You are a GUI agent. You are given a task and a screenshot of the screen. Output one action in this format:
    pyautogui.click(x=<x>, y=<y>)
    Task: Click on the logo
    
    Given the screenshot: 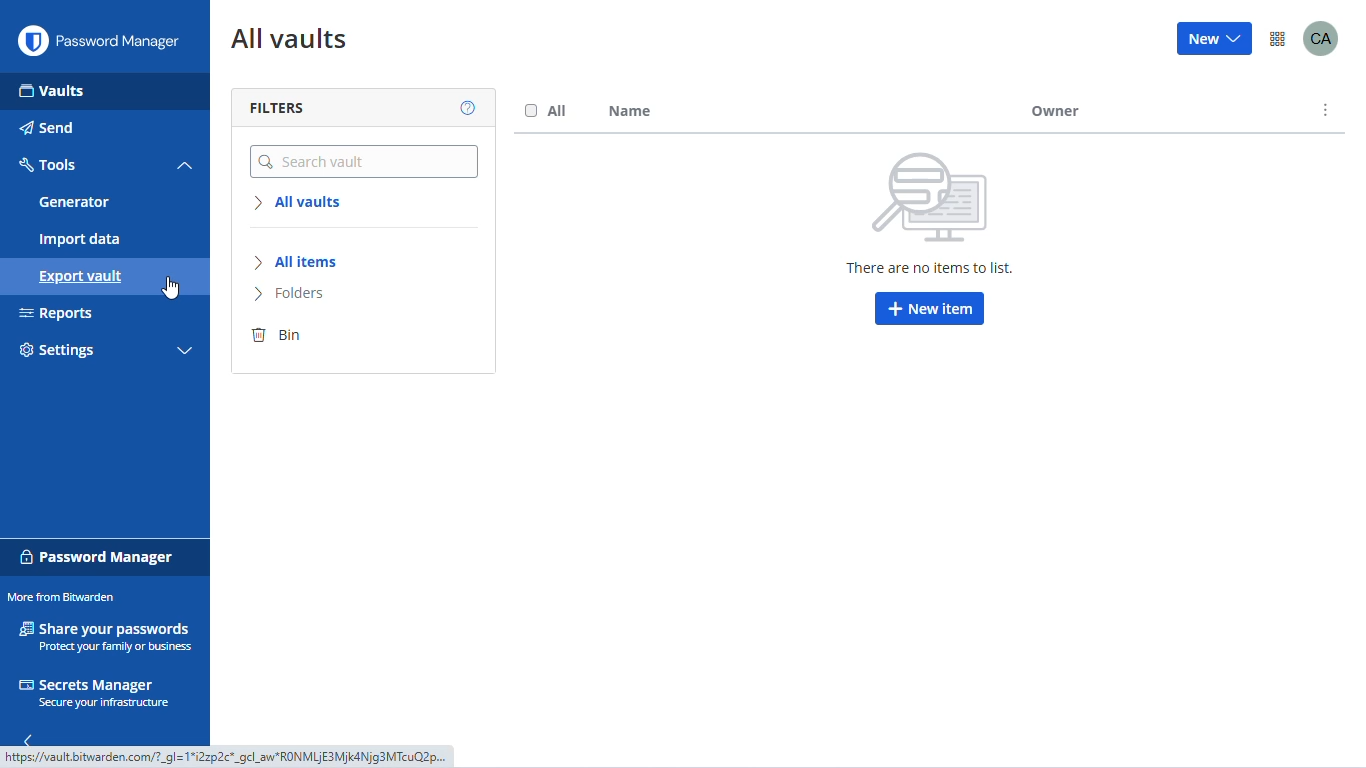 What is the action you would take?
    pyautogui.click(x=32, y=41)
    